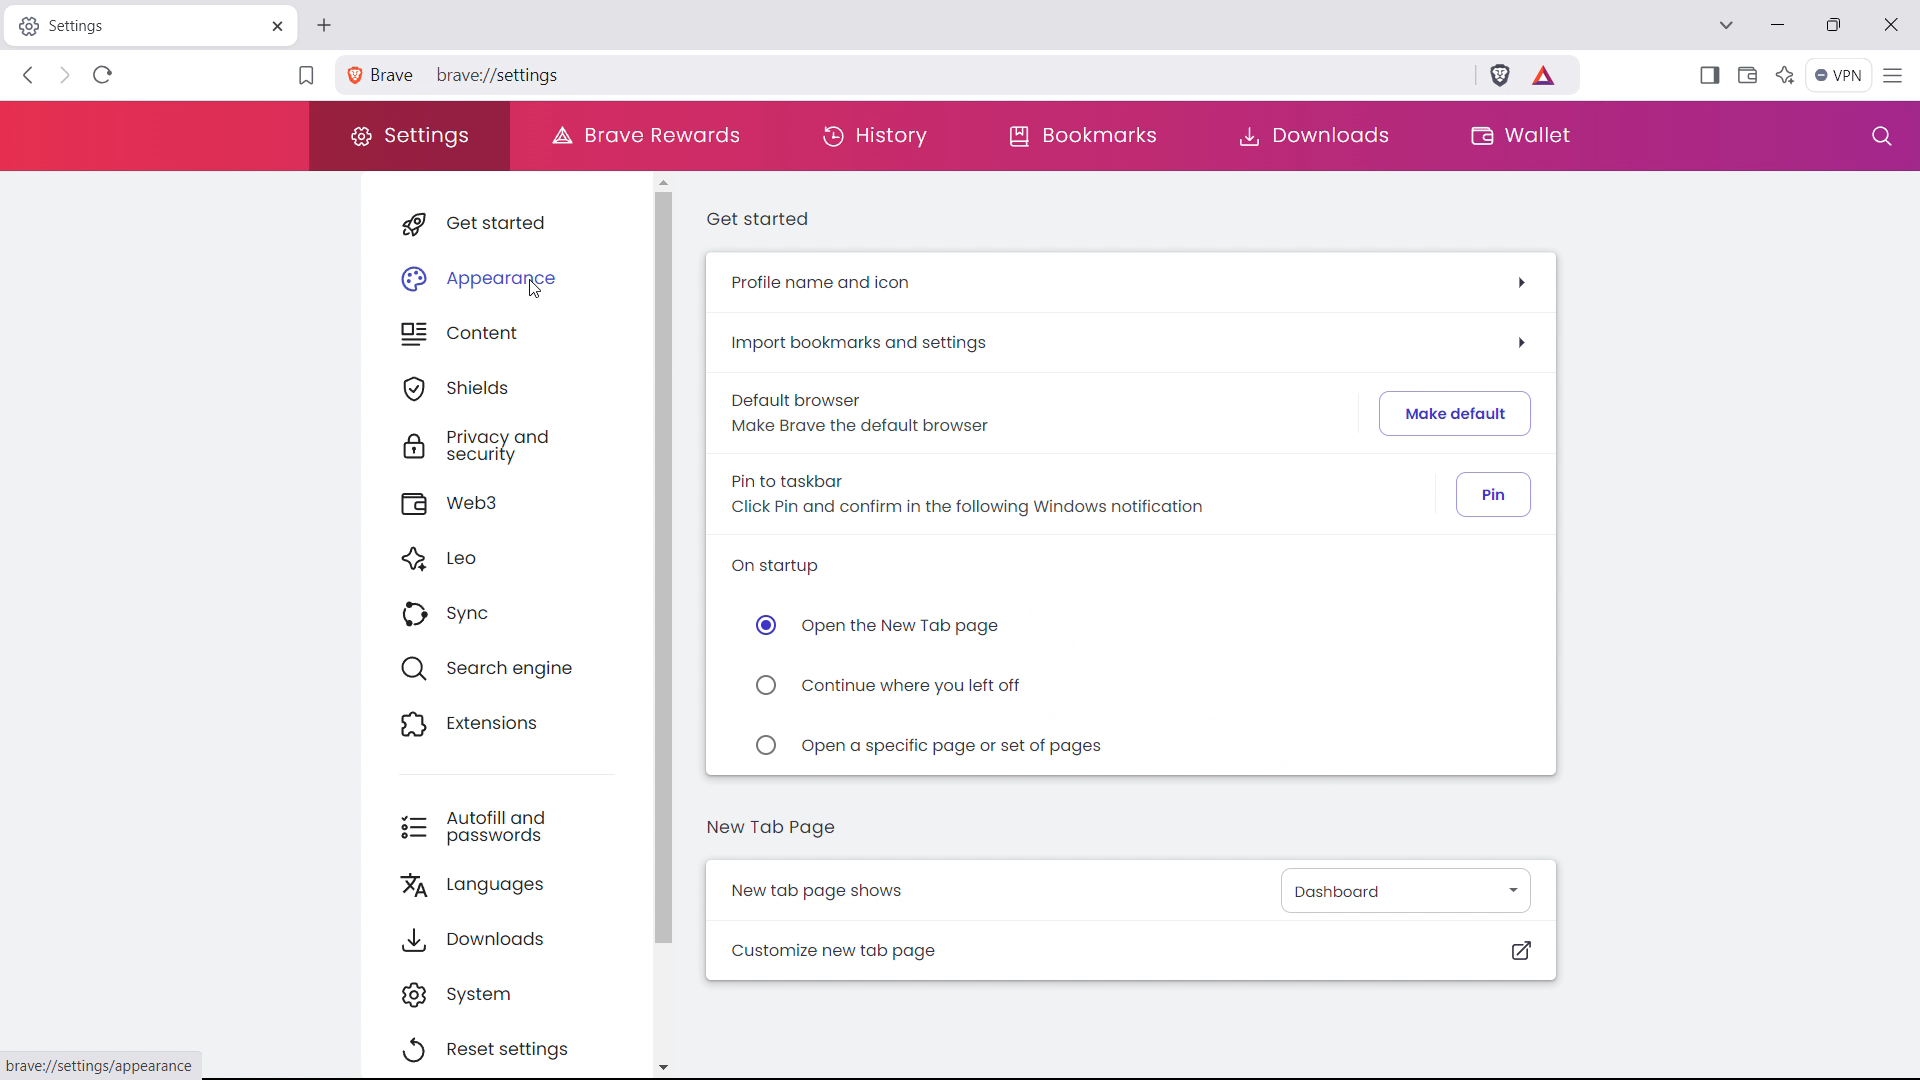 This screenshot has width=1920, height=1080. Describe the element at coordinates (133, 26) in the screenshot. I see `Settings` at that location.